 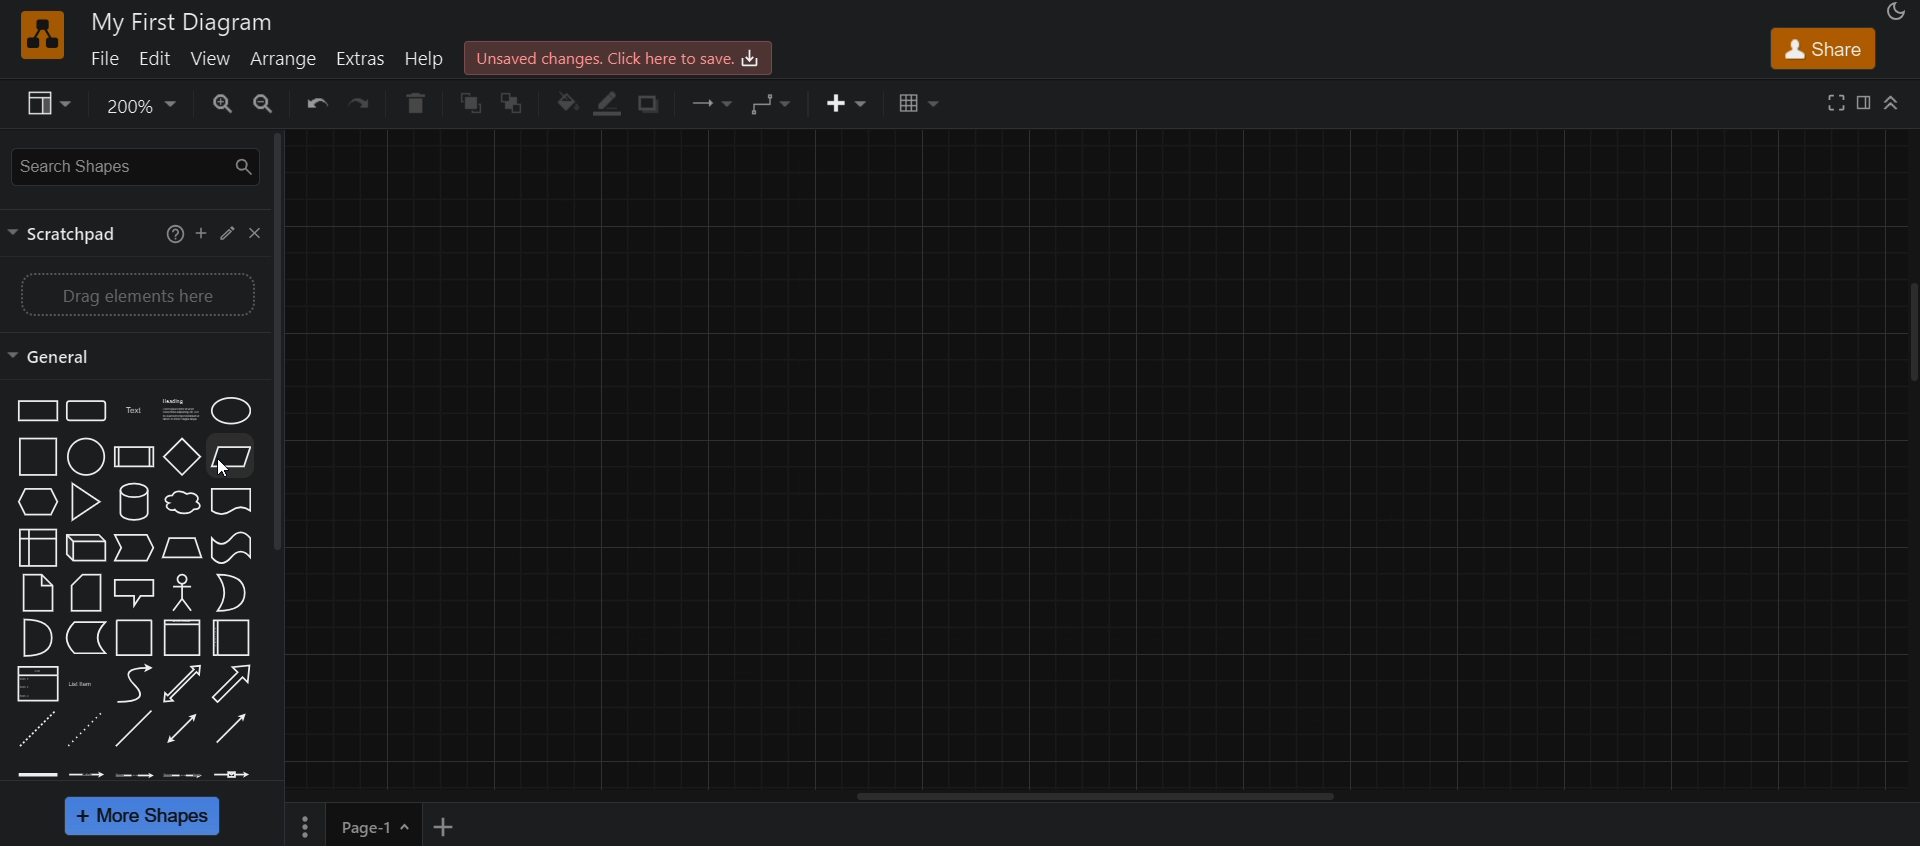 I want to click on logo, so click(x=39, y=32).